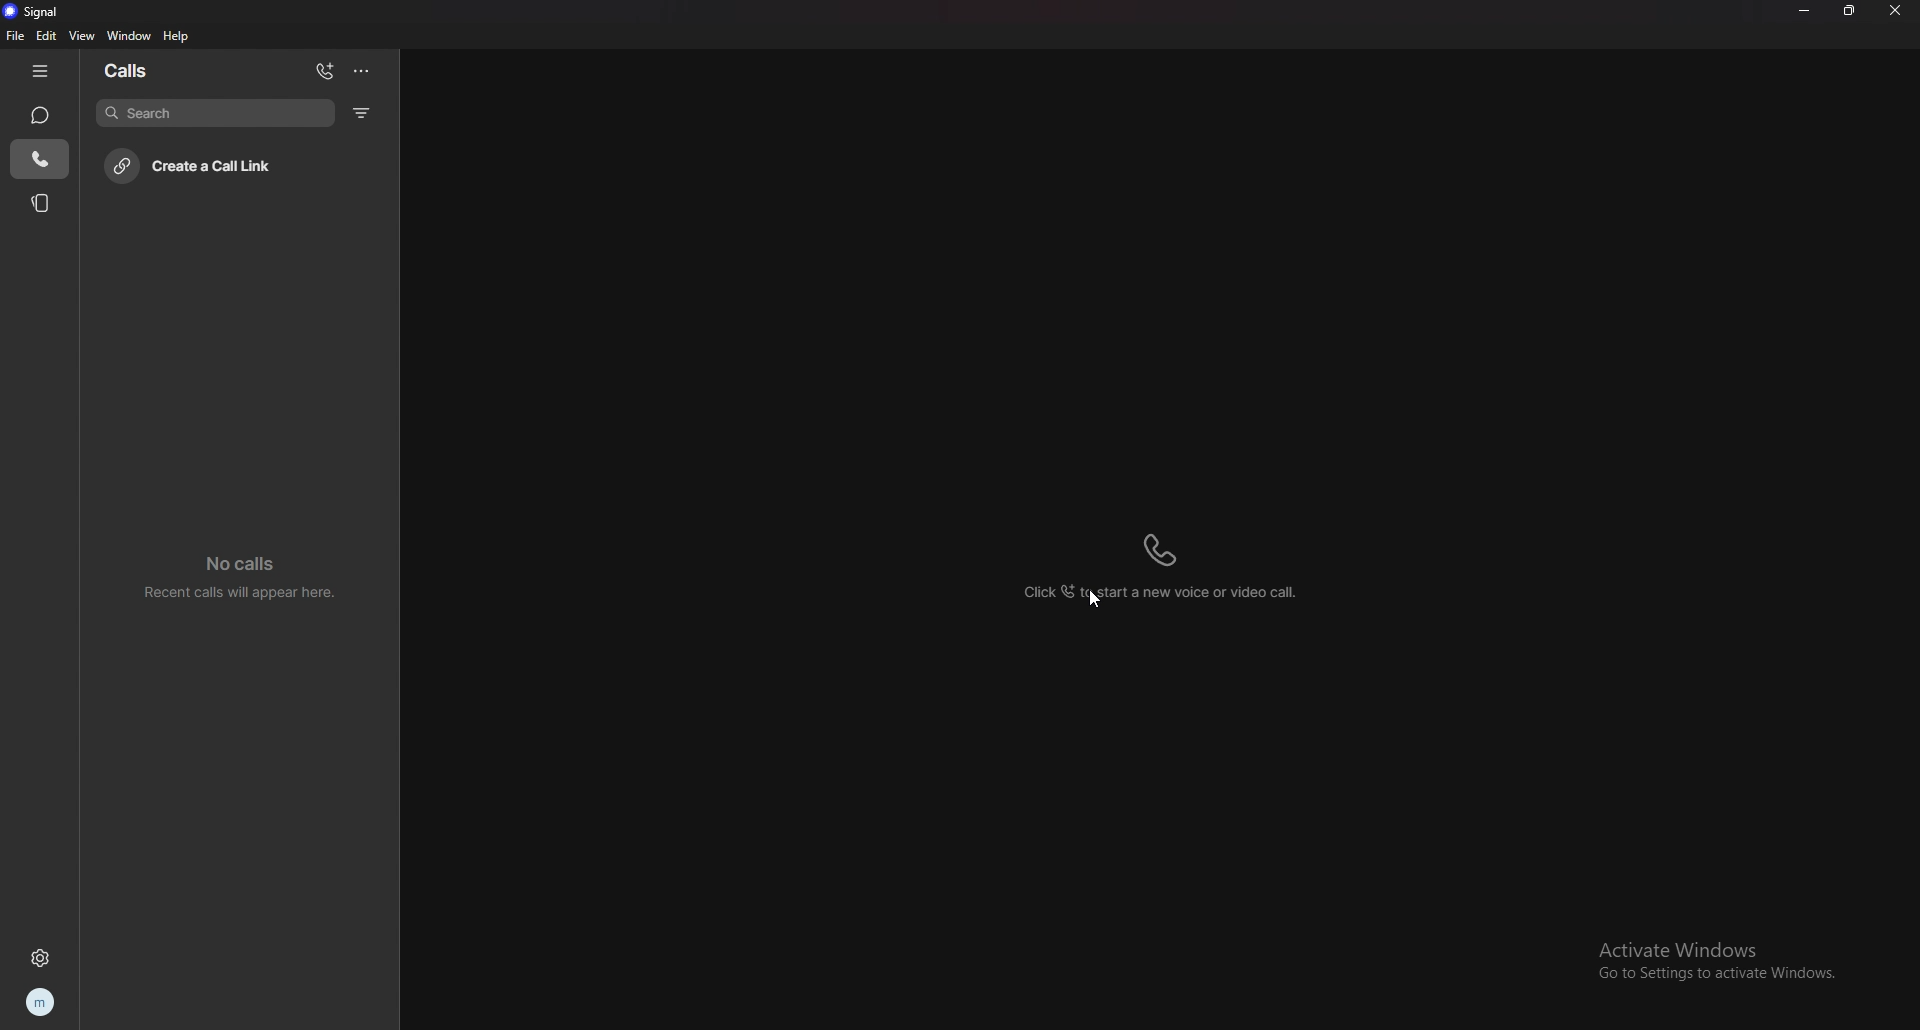 This screenshot has width=1920, height=1030. What do you see at coordinates (40, 959) in the screenshot?
I see `settings` at bounding box center [40, 959].